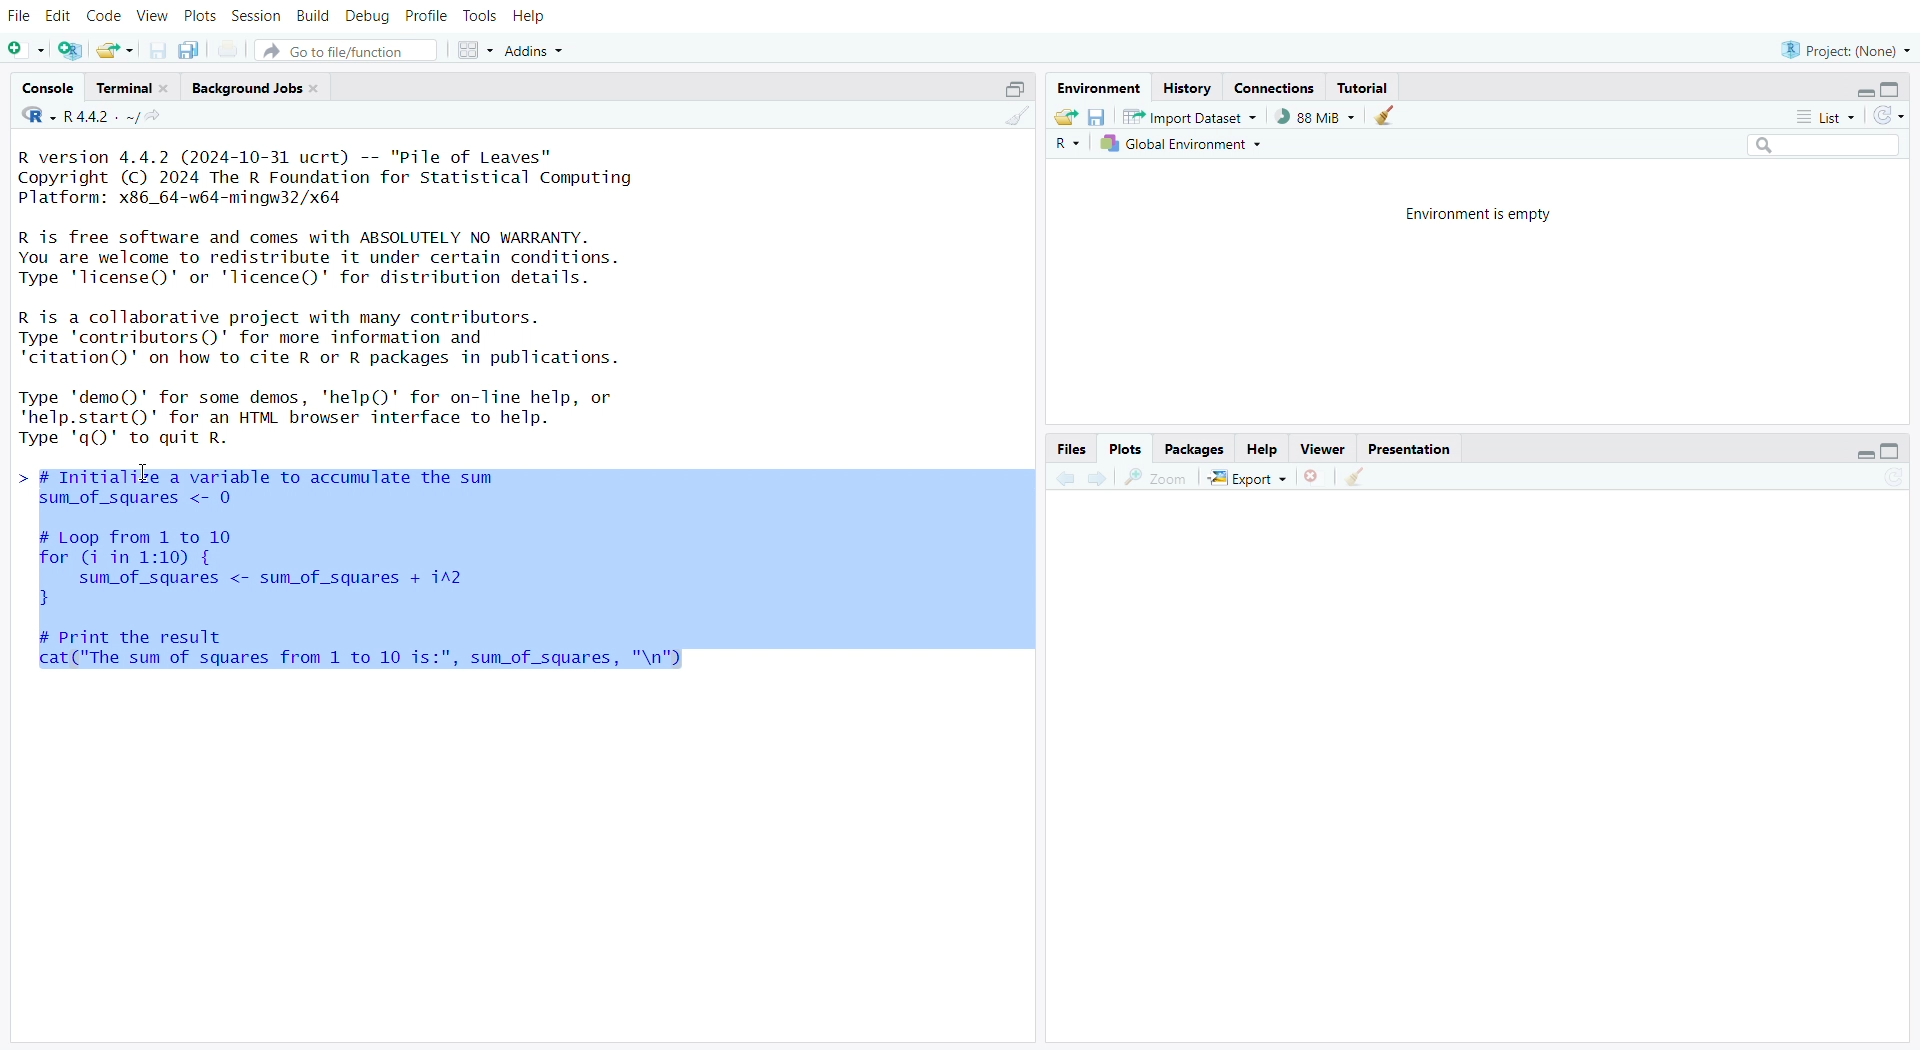  I want to click on environment, so click(1095, 88).